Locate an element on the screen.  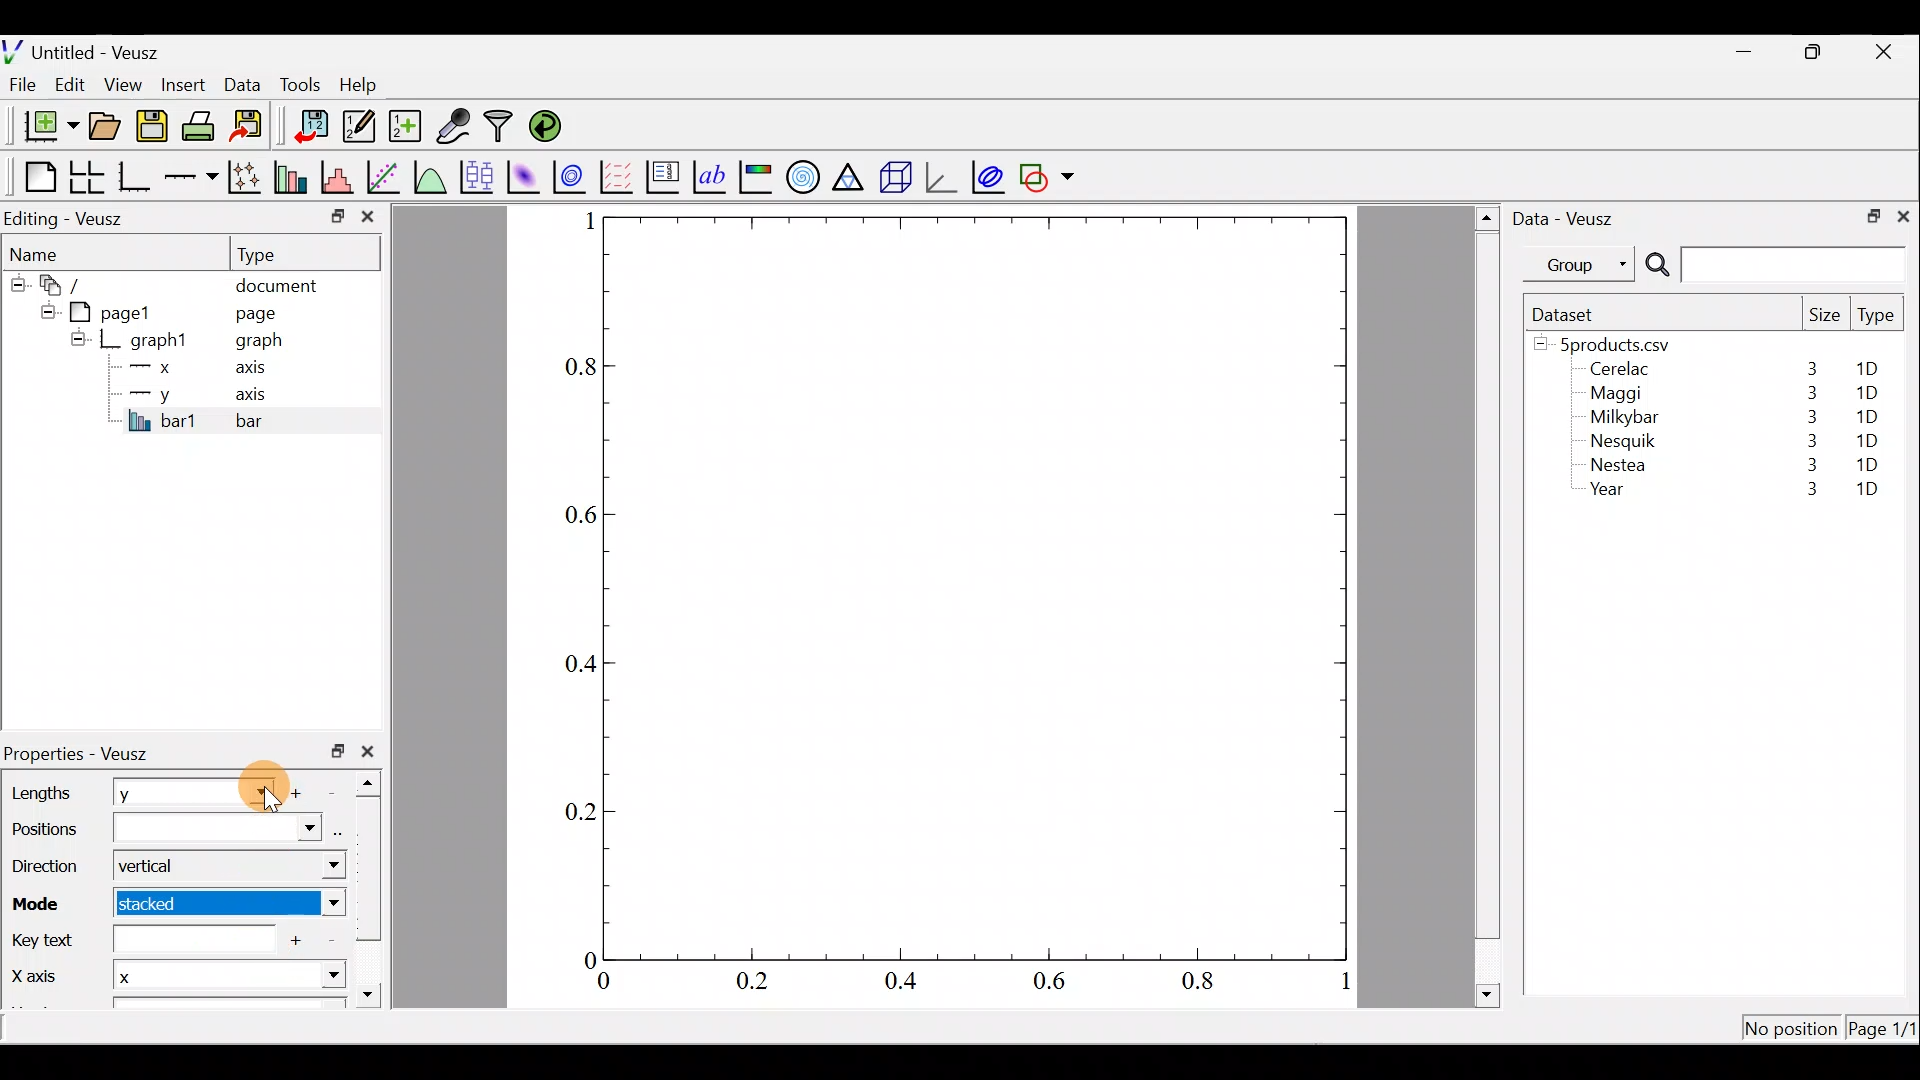
New document is located at coordinates (43, 126).